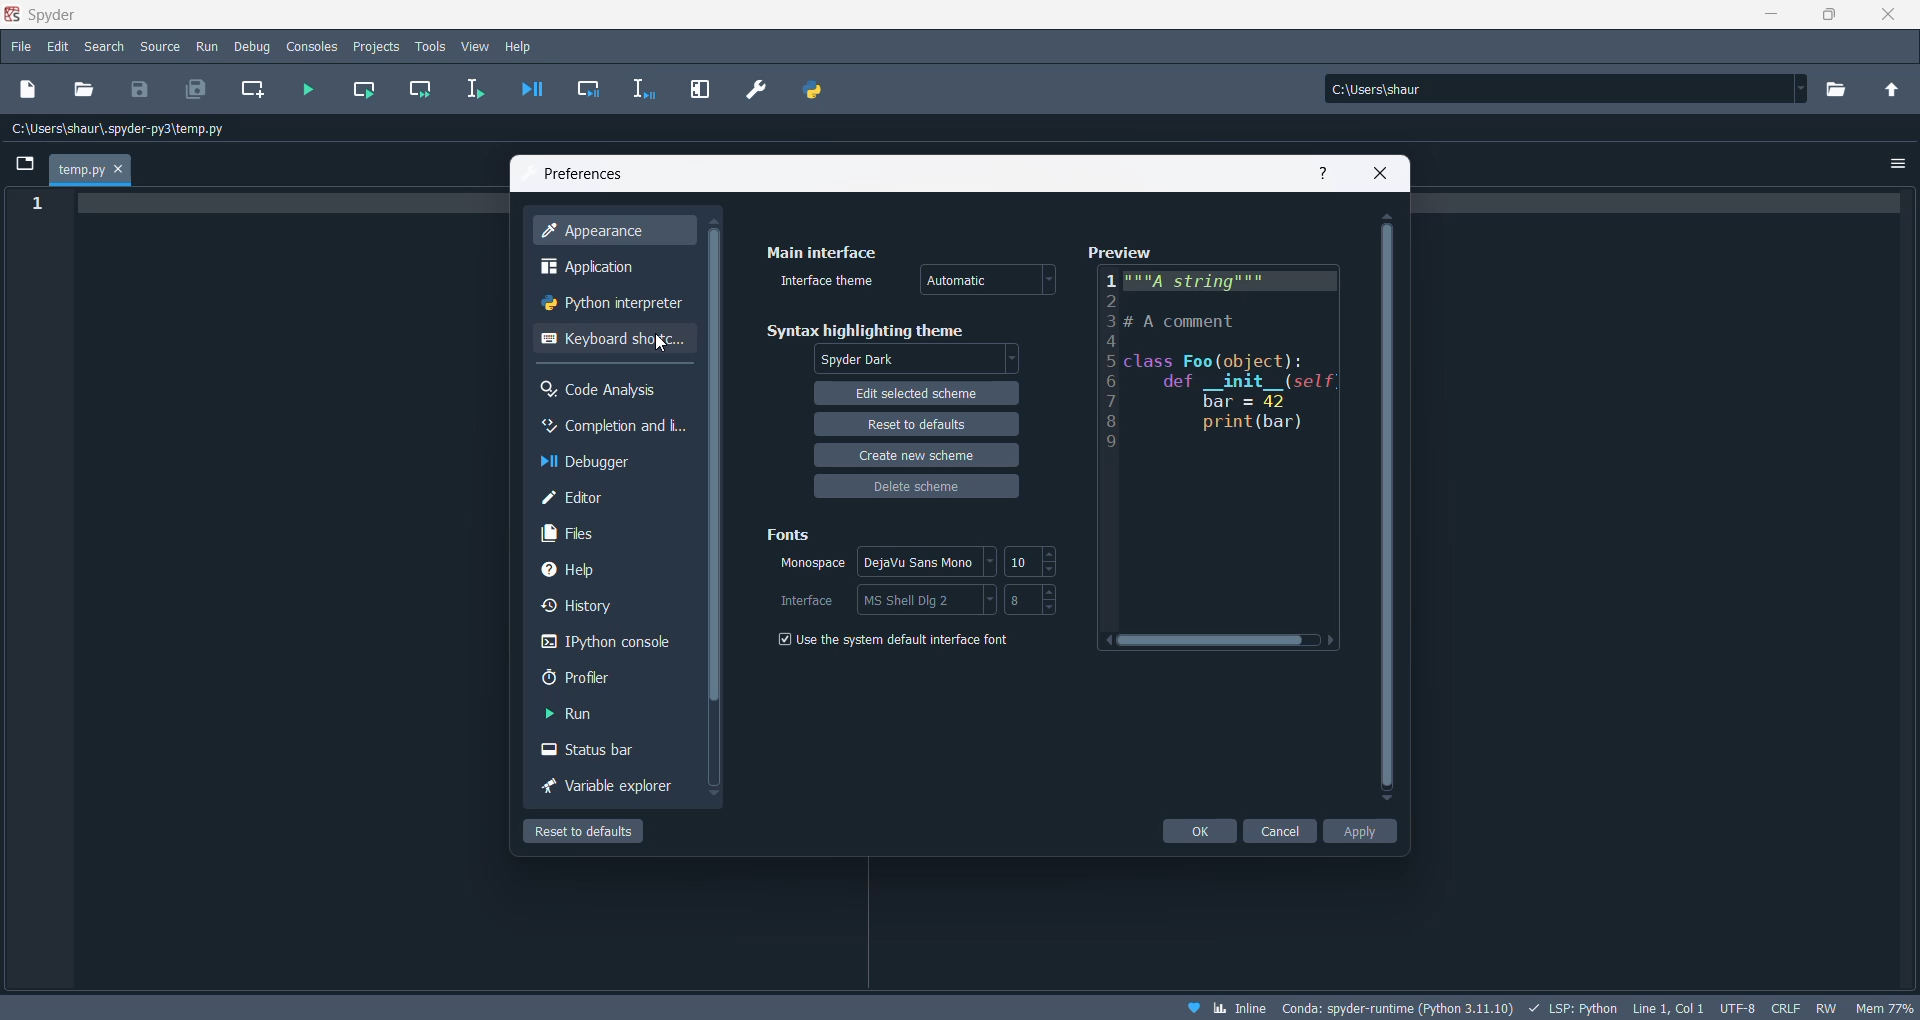 Image resolution: width=1920 pixels, height=1020 pixels. What do you see at coordinates (1828, 1006) in the screenshot?
I see `file permission` at bounding box center [1828, 1006].